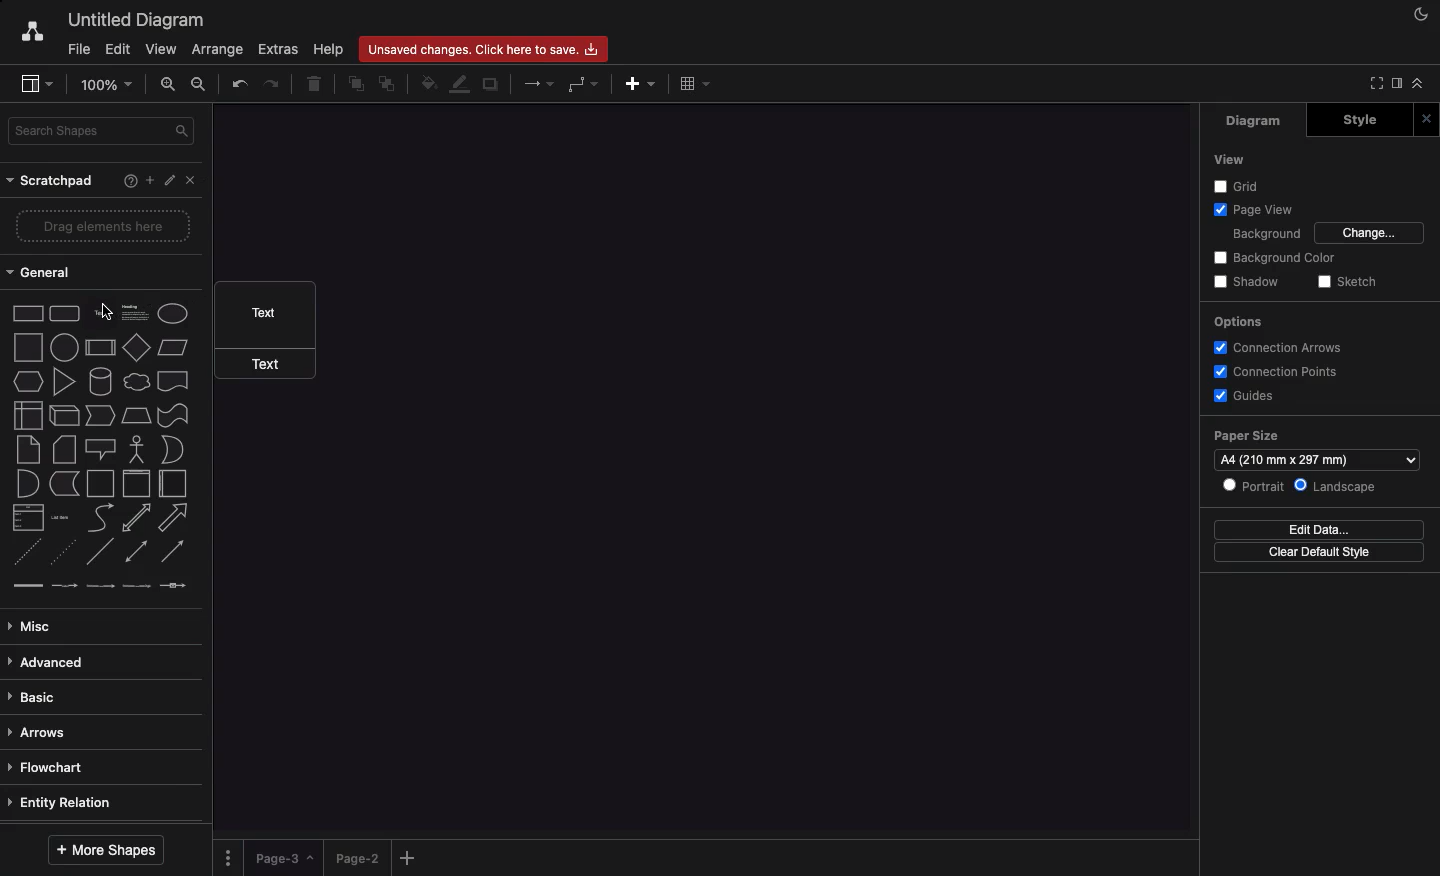 This screenshot has width=1440, height=876. Describe the element at coordinates (580, 85) in the screenshot. I see `Waypoints` at that location.